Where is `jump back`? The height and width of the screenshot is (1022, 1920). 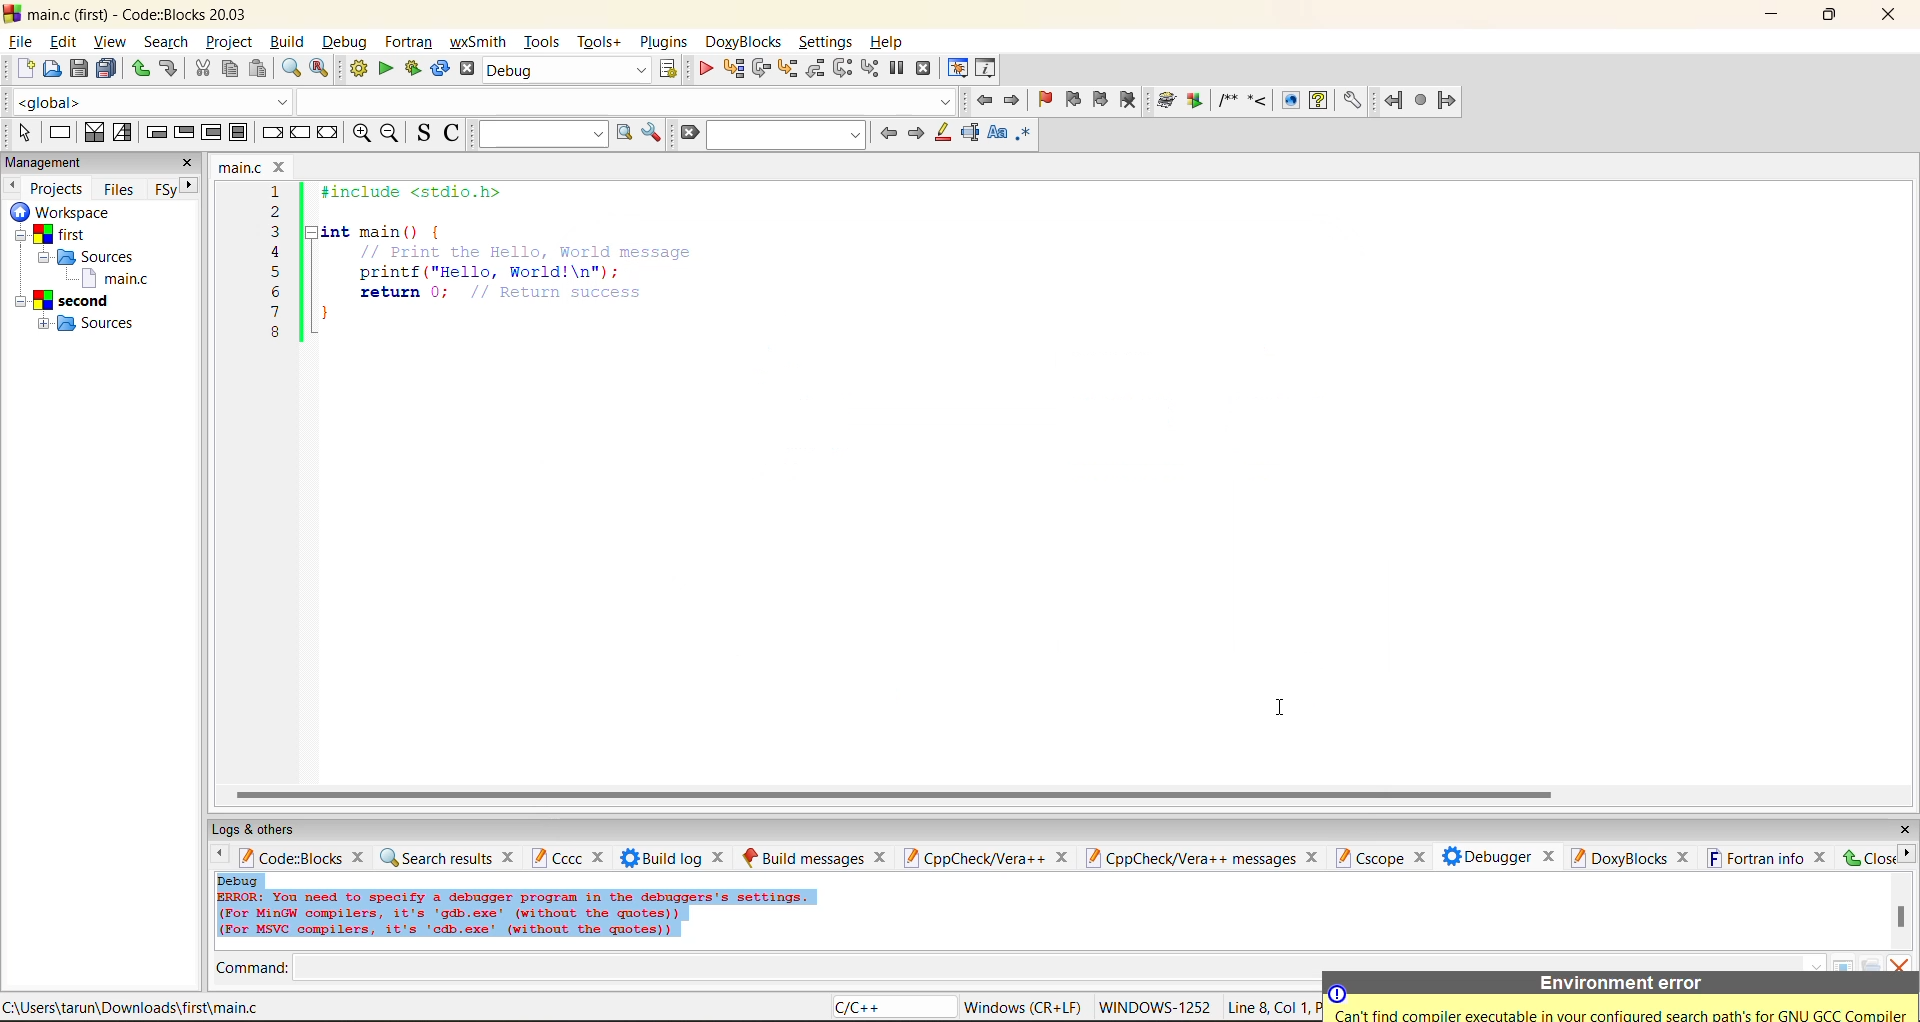
jump back is located at coordinates (982, 100).